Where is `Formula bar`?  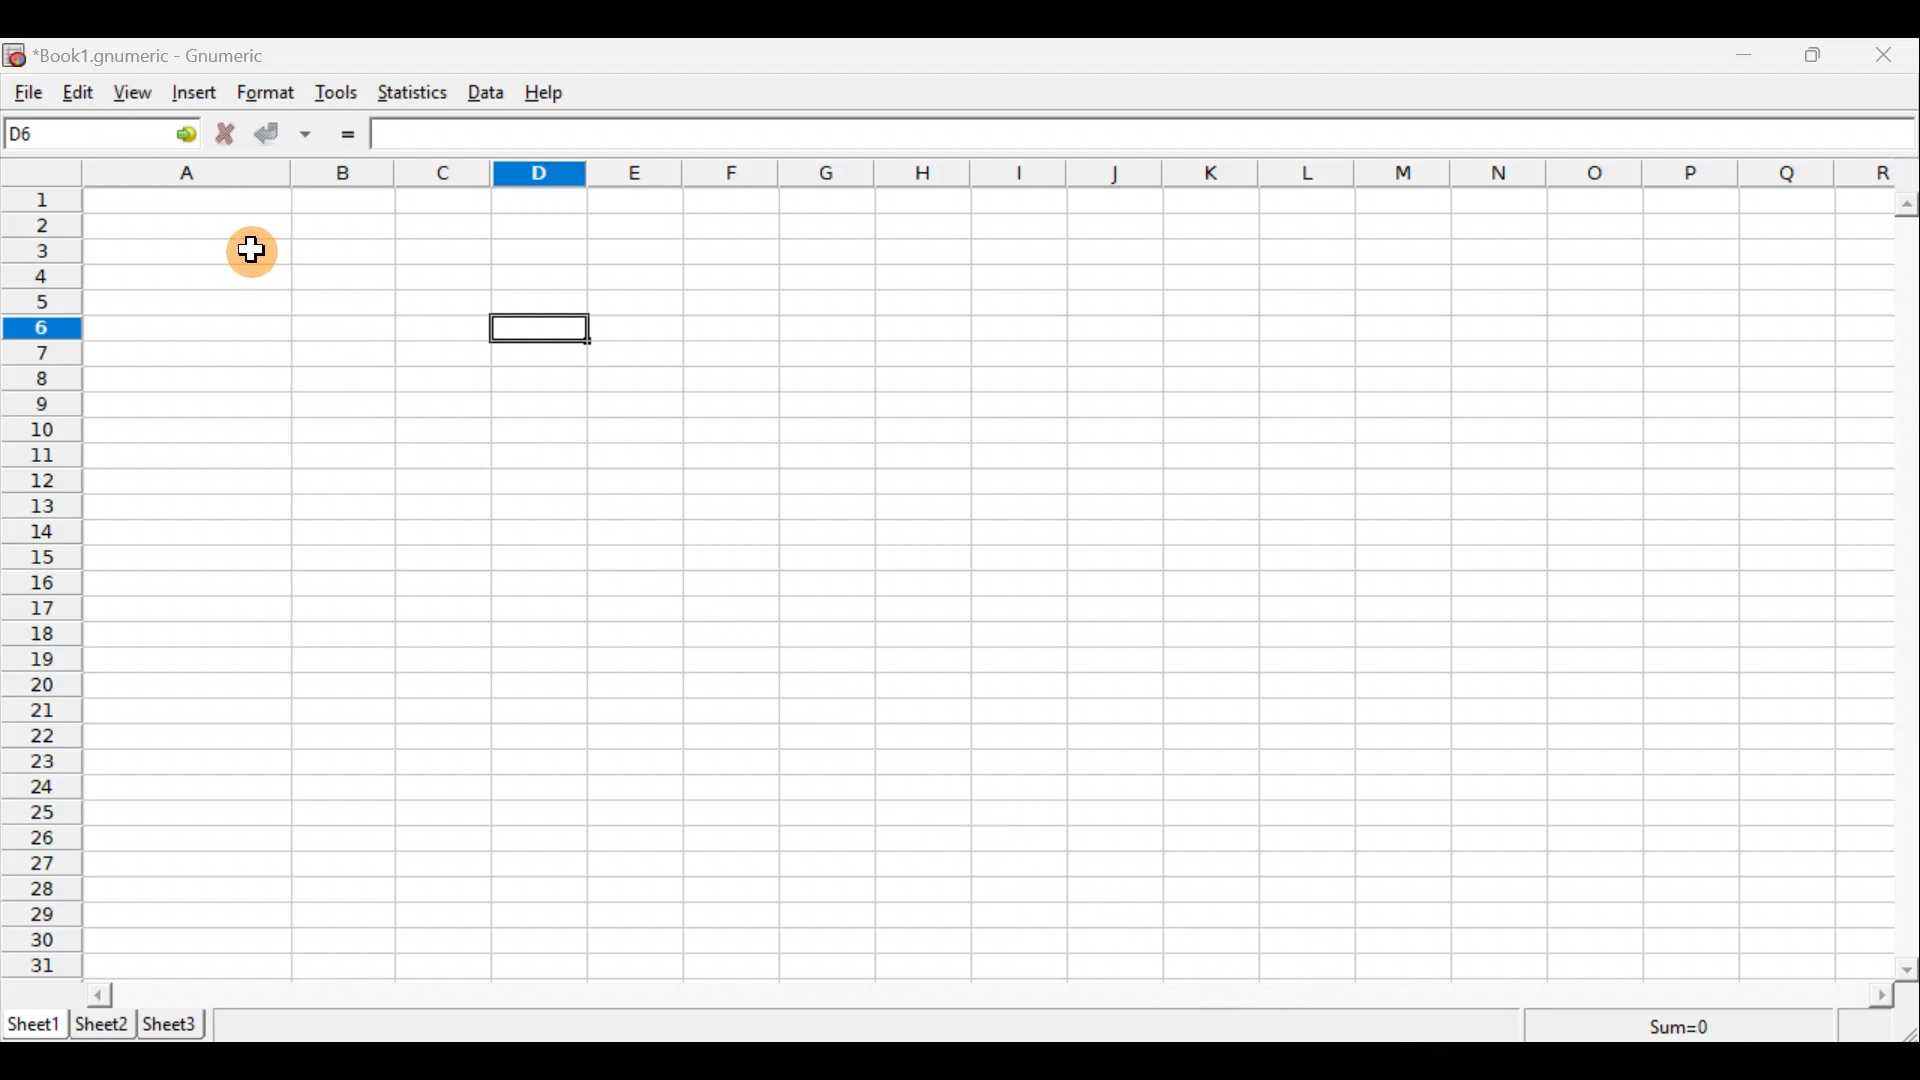
Formula bar is located at coordinates (1134, 137).